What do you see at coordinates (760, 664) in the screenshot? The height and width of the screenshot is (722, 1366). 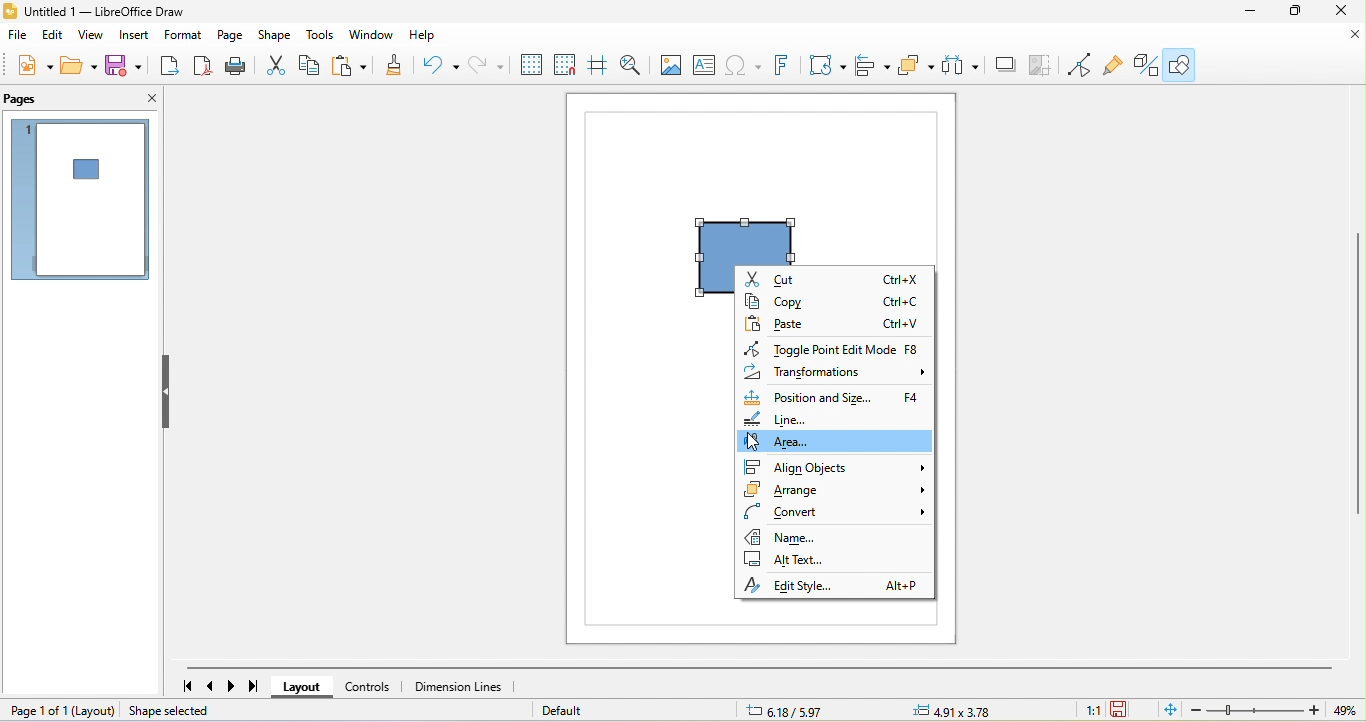 I see `horizontal scroll bar` at bounding box center [760, 664].